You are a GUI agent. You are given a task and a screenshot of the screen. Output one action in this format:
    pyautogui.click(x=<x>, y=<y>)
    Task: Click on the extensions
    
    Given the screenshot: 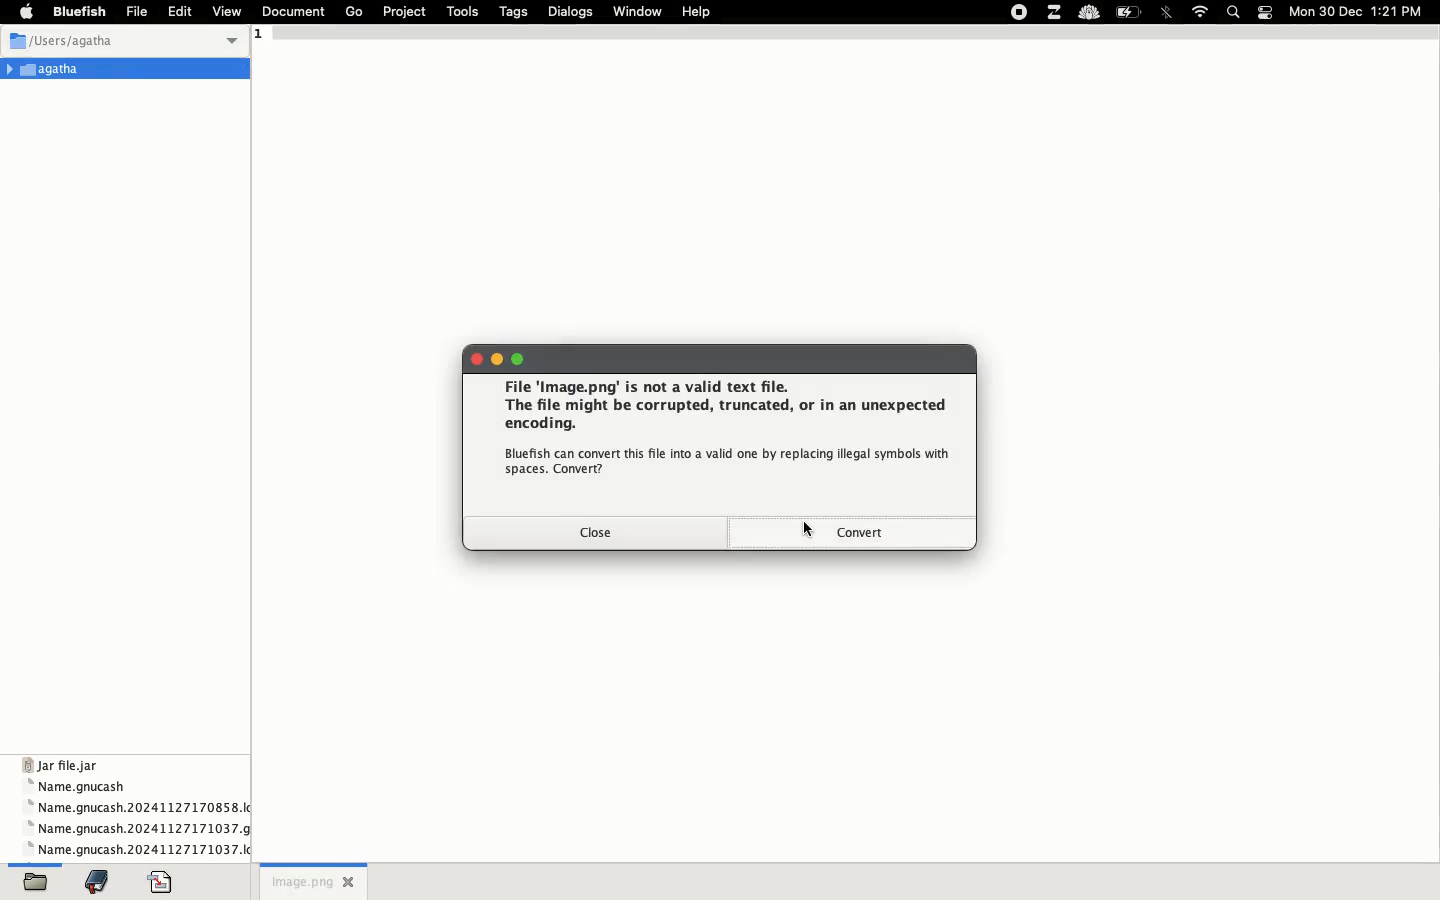 What is the action you would take?
    pyautogui.click(x=1056, y=12)
    